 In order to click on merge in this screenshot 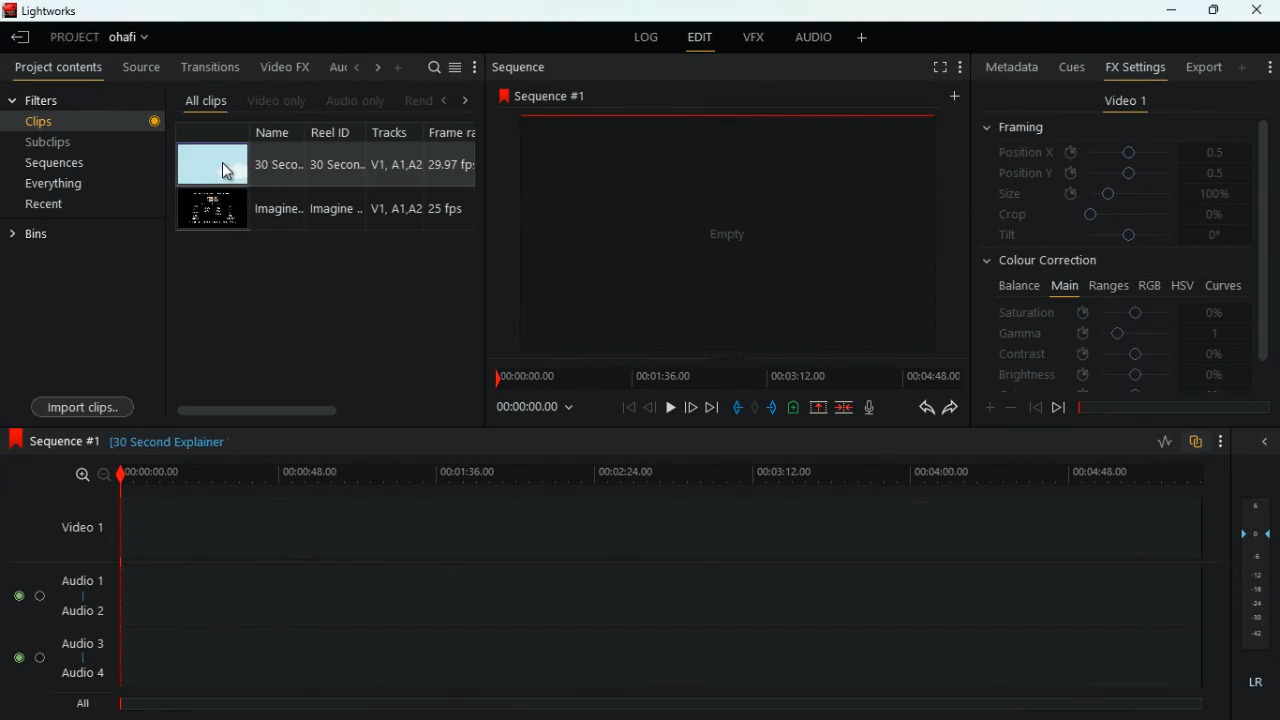, I will do `click(845, 408)`.